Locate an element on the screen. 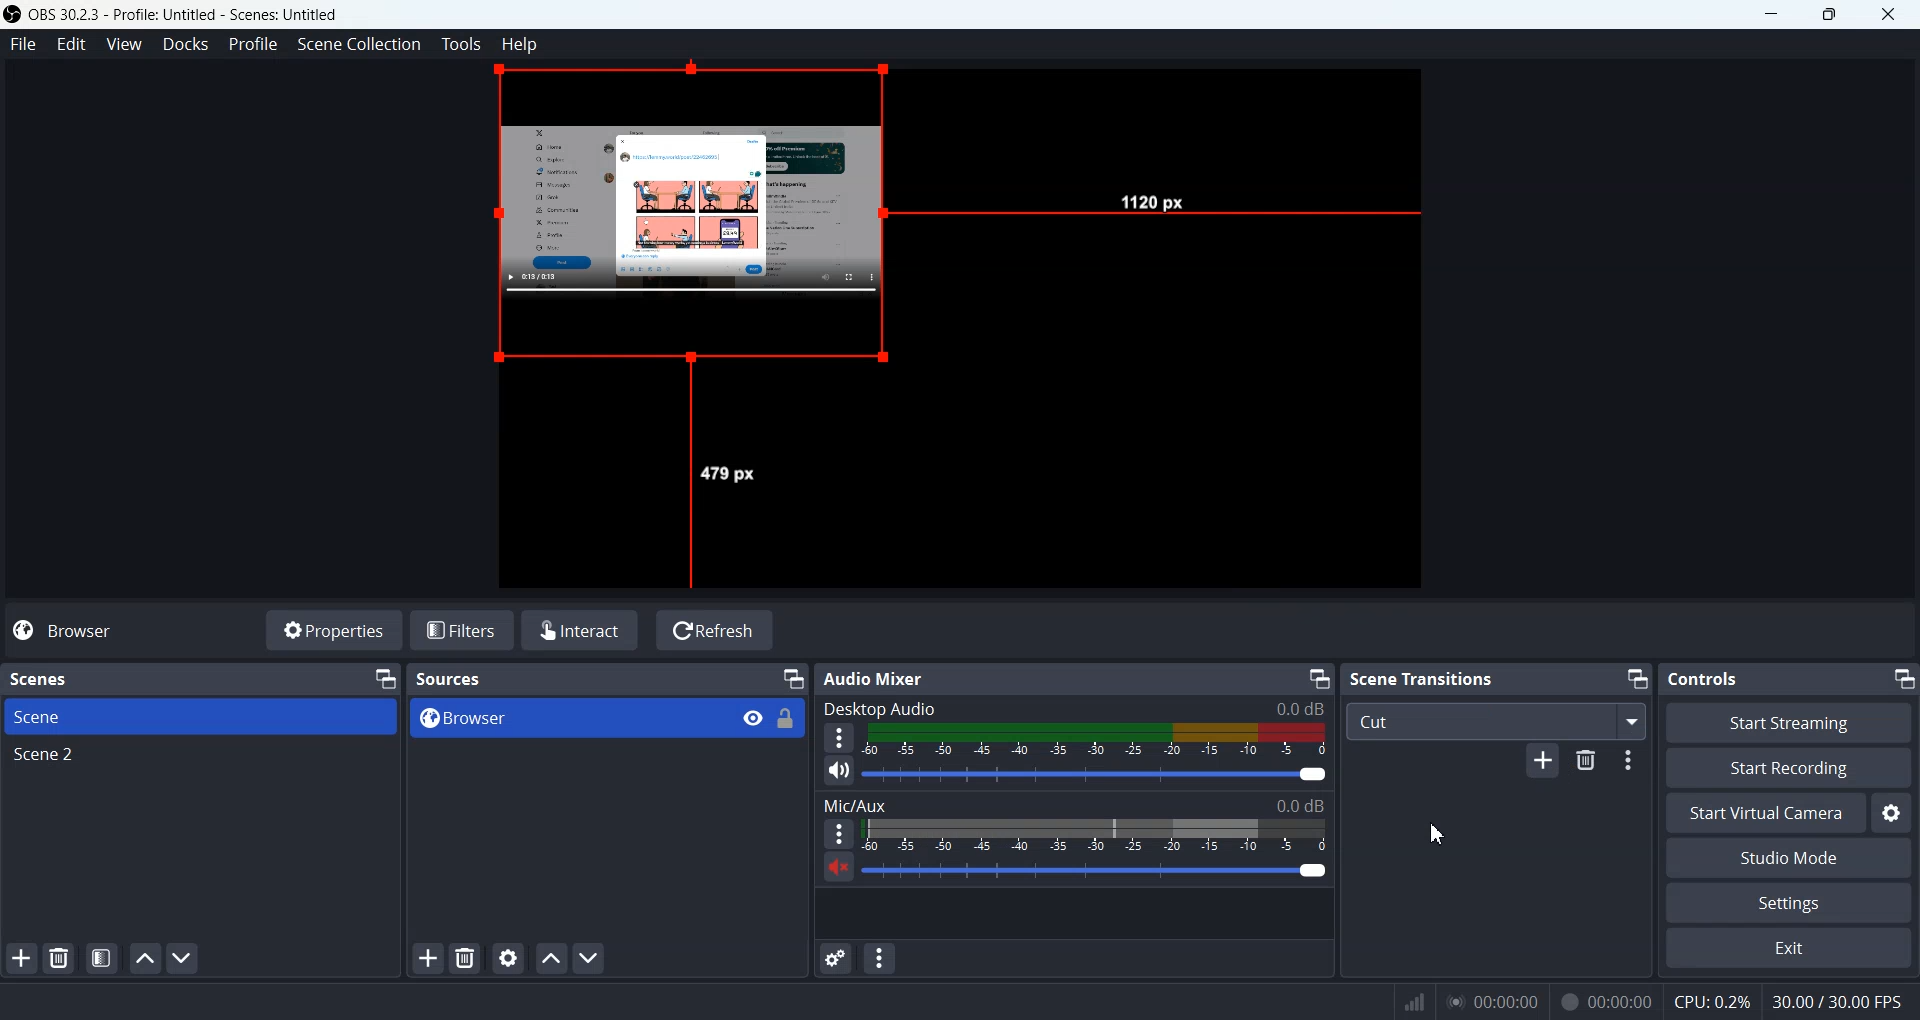 The width and height of the screenshot is (1920, 1020). Maximize is located at coordinates (1829, 14).